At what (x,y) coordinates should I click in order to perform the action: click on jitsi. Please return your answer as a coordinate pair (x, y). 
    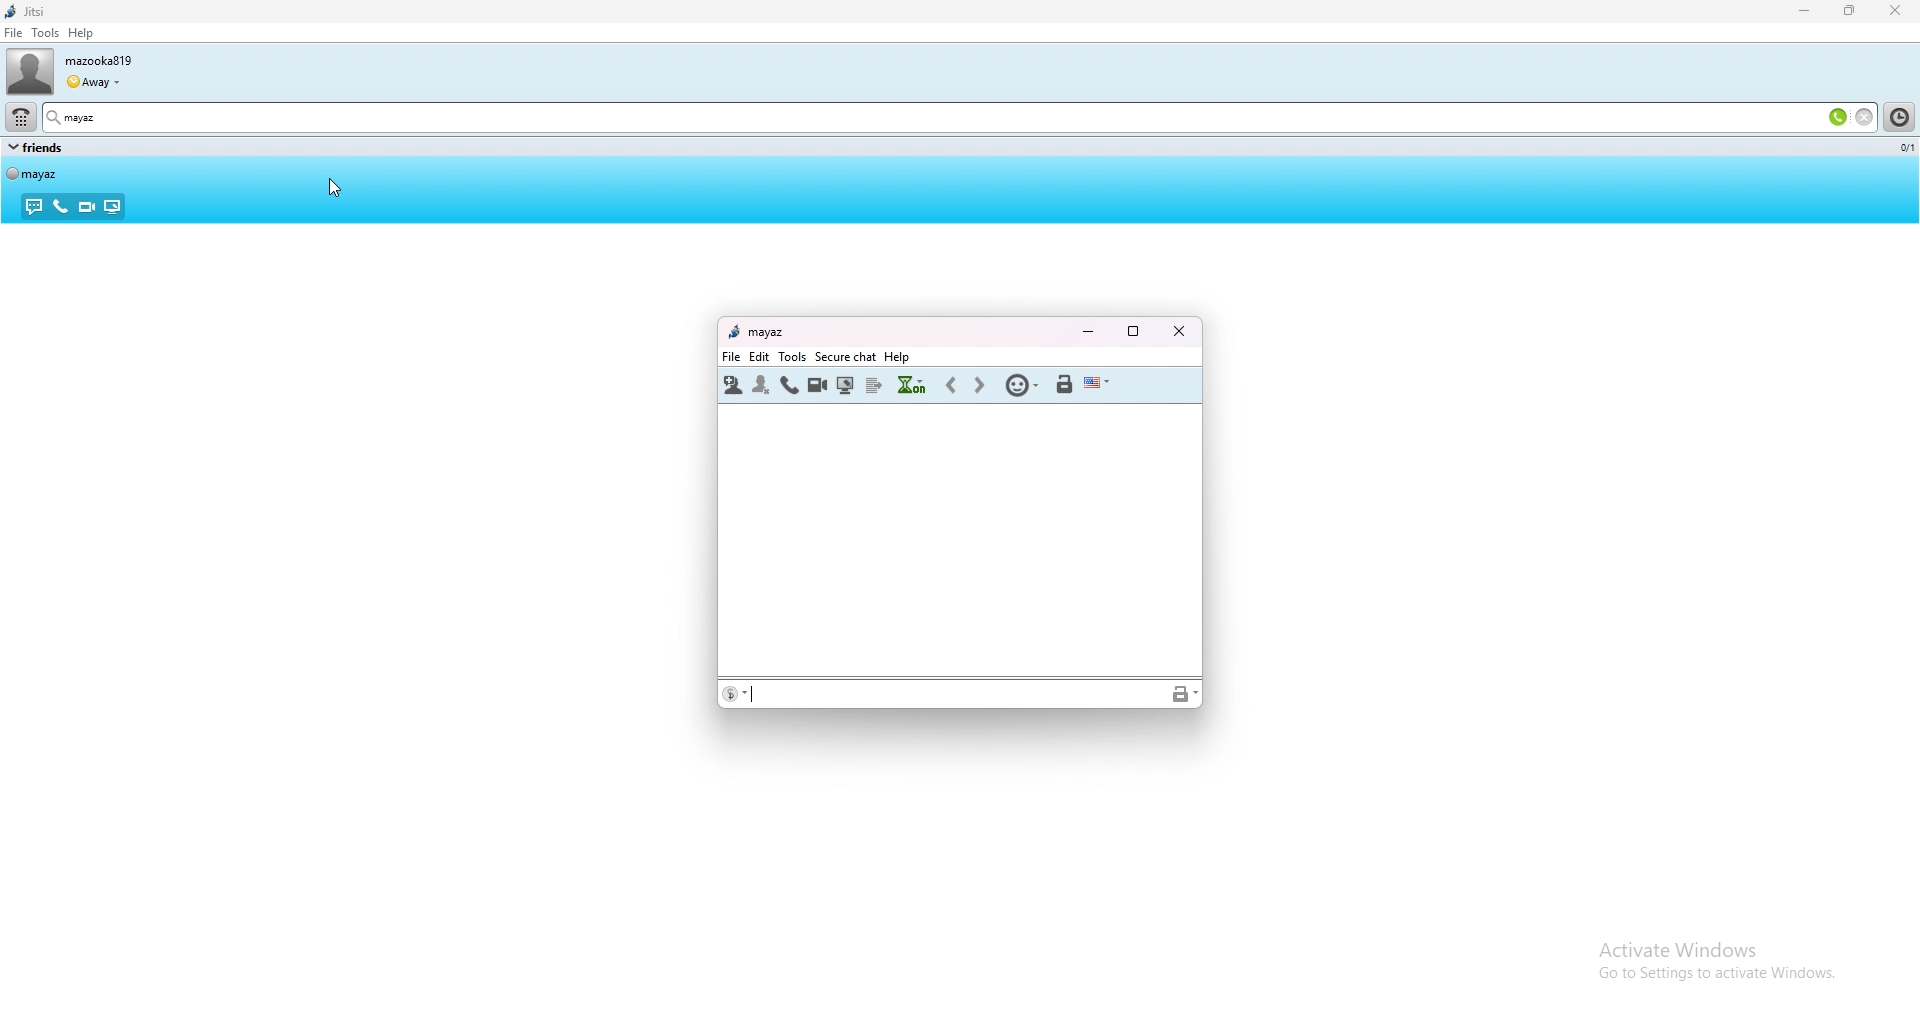
    Looking at the image, I should click on (63, 11).